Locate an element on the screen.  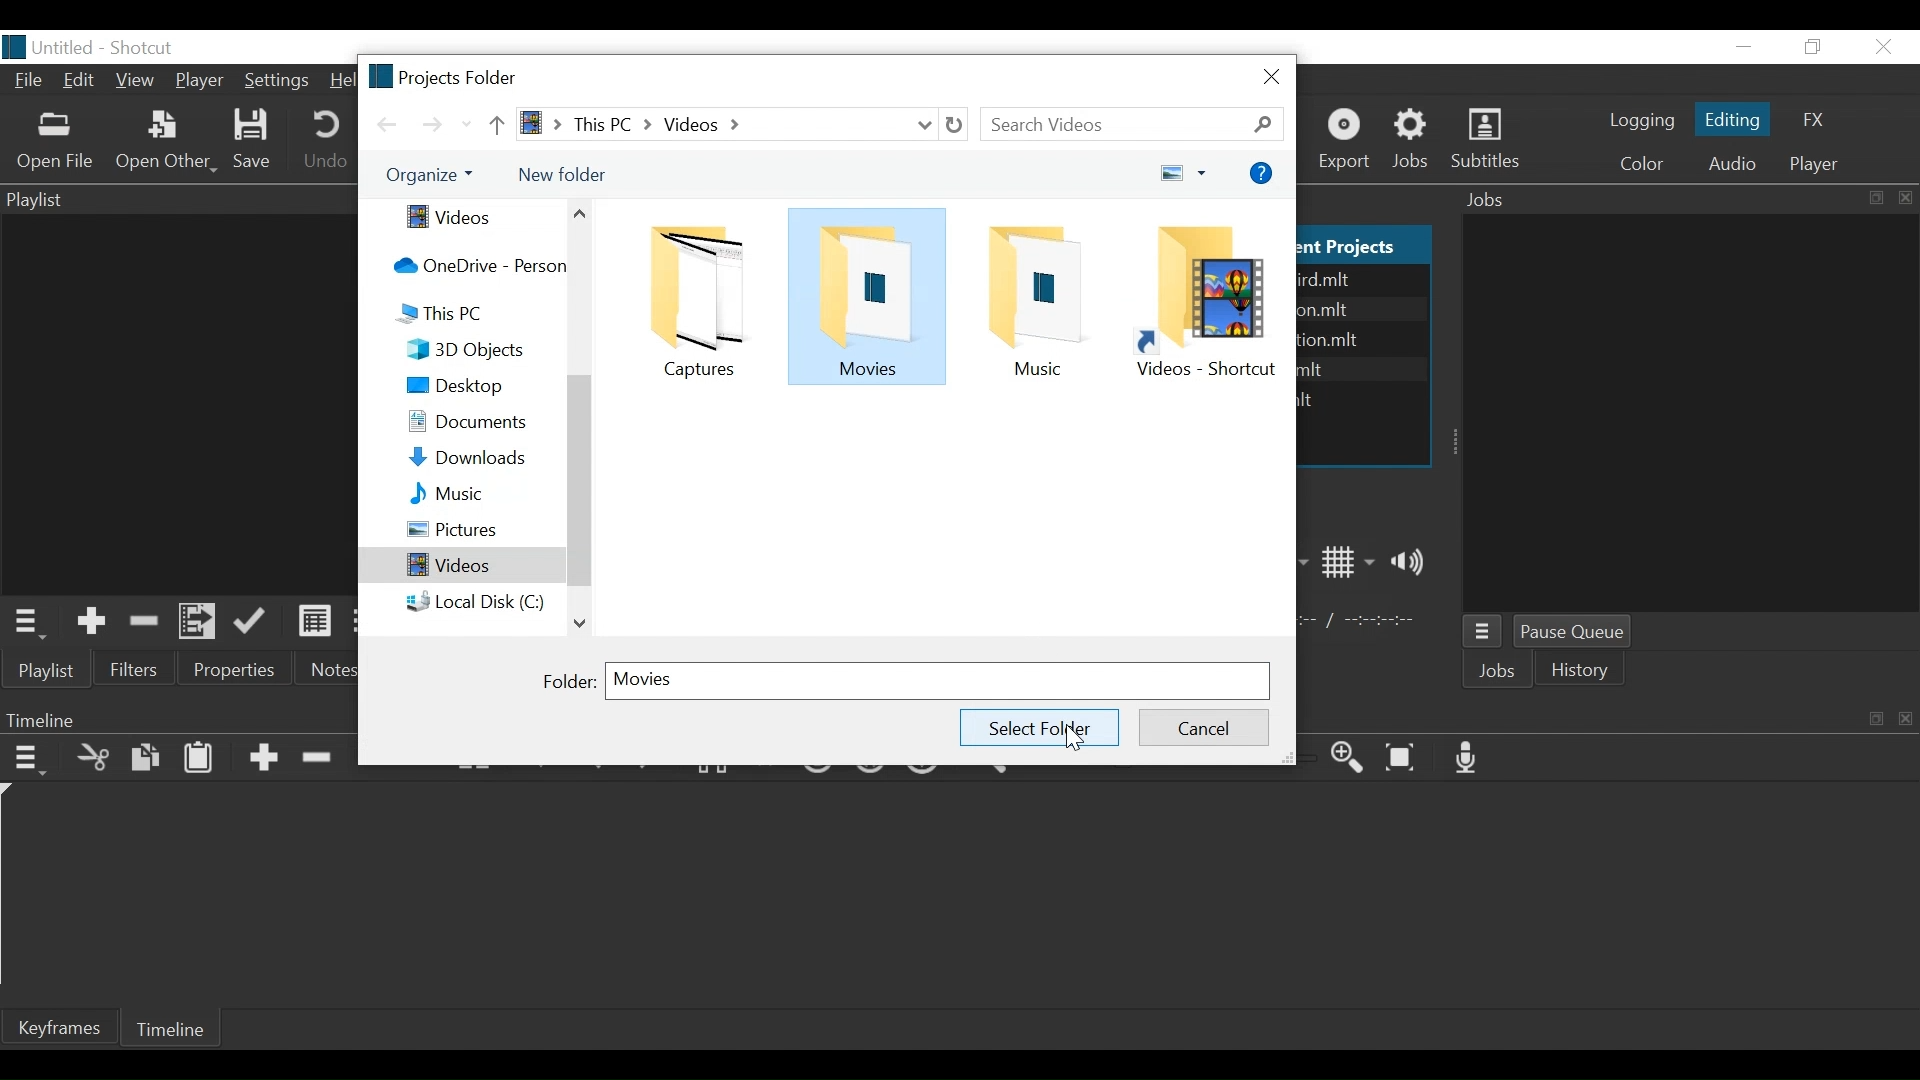
Audio is located at coordinates (1731, 163).